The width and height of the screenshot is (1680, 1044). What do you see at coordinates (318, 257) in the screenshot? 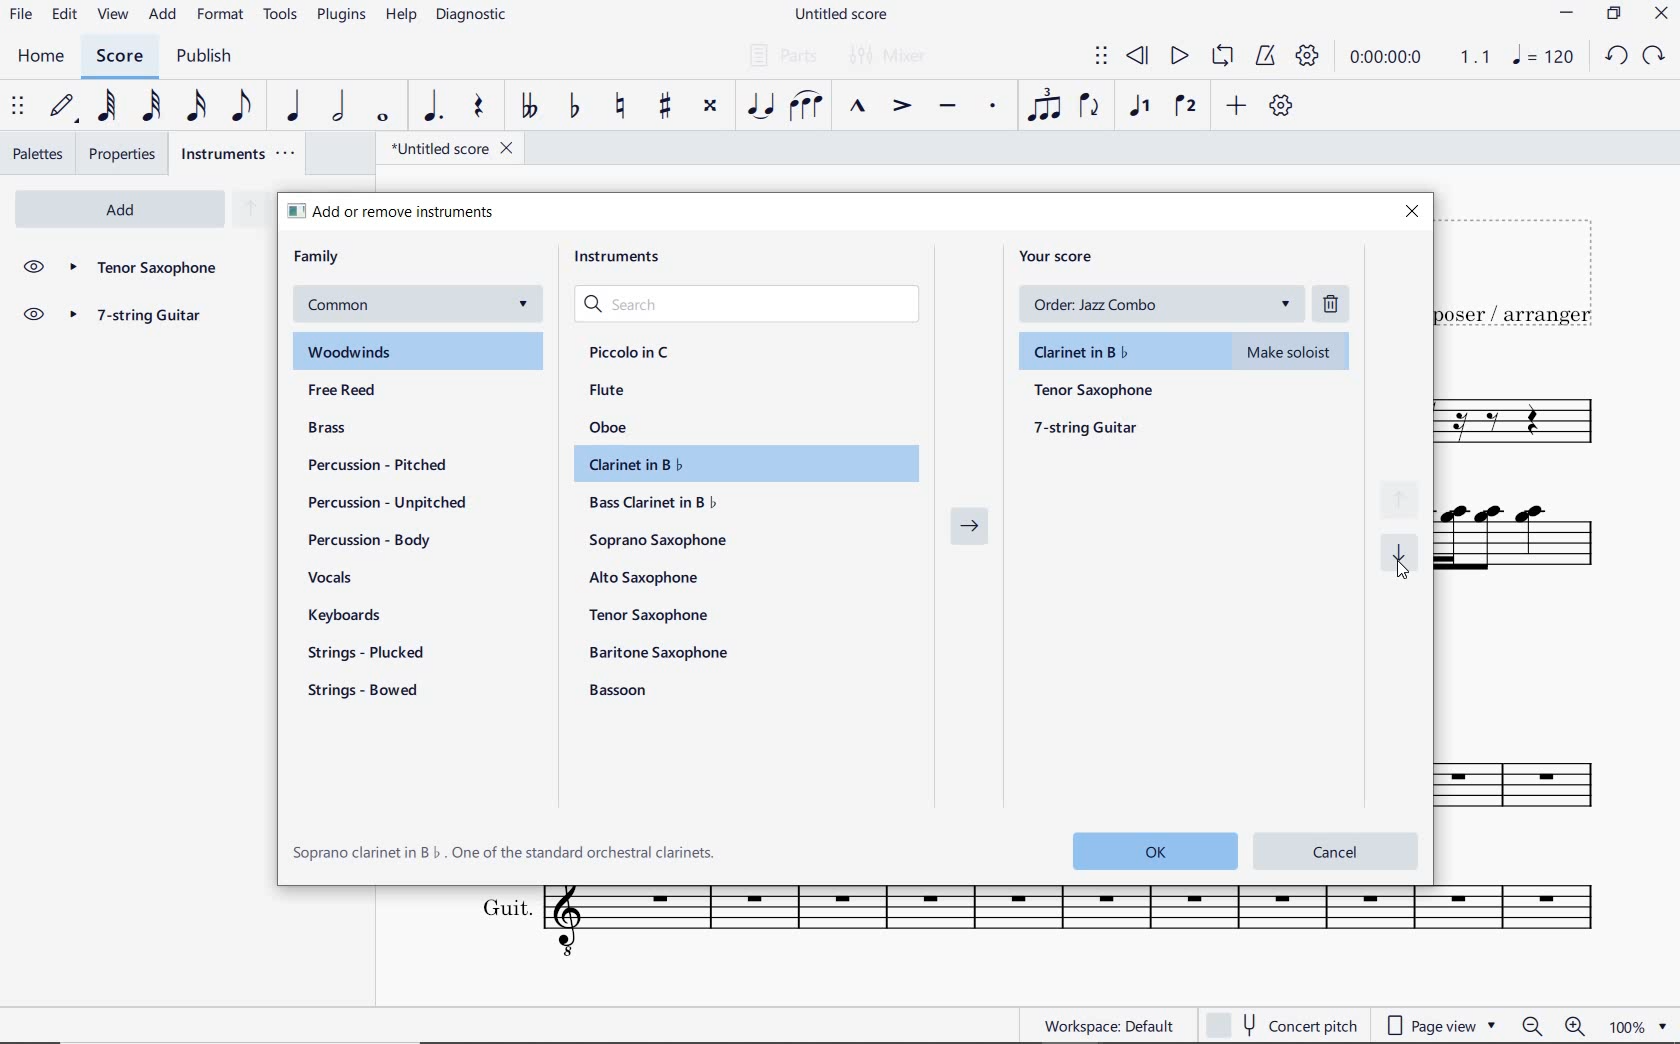
I see `family` at bounding box center [318, 257].